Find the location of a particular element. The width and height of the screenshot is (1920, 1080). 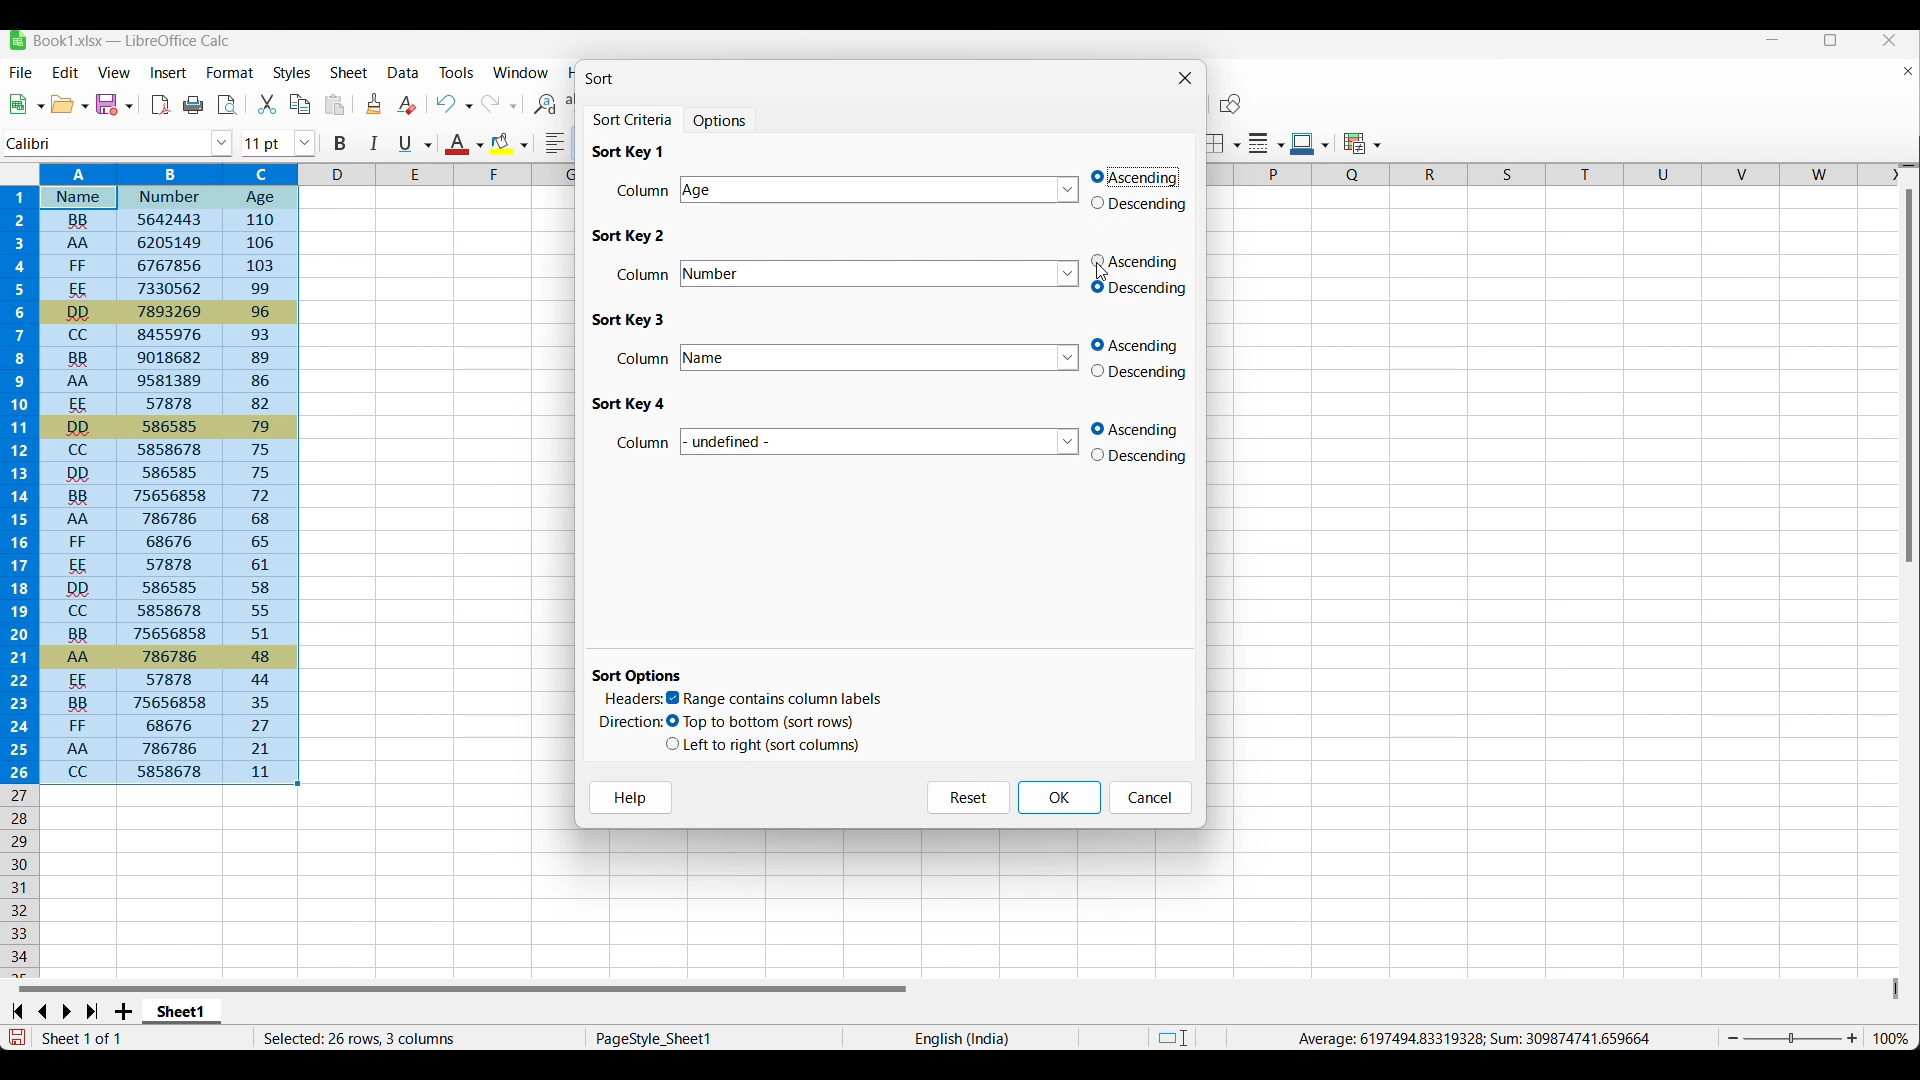

Current sheet is located at coordinates (182, 1012).